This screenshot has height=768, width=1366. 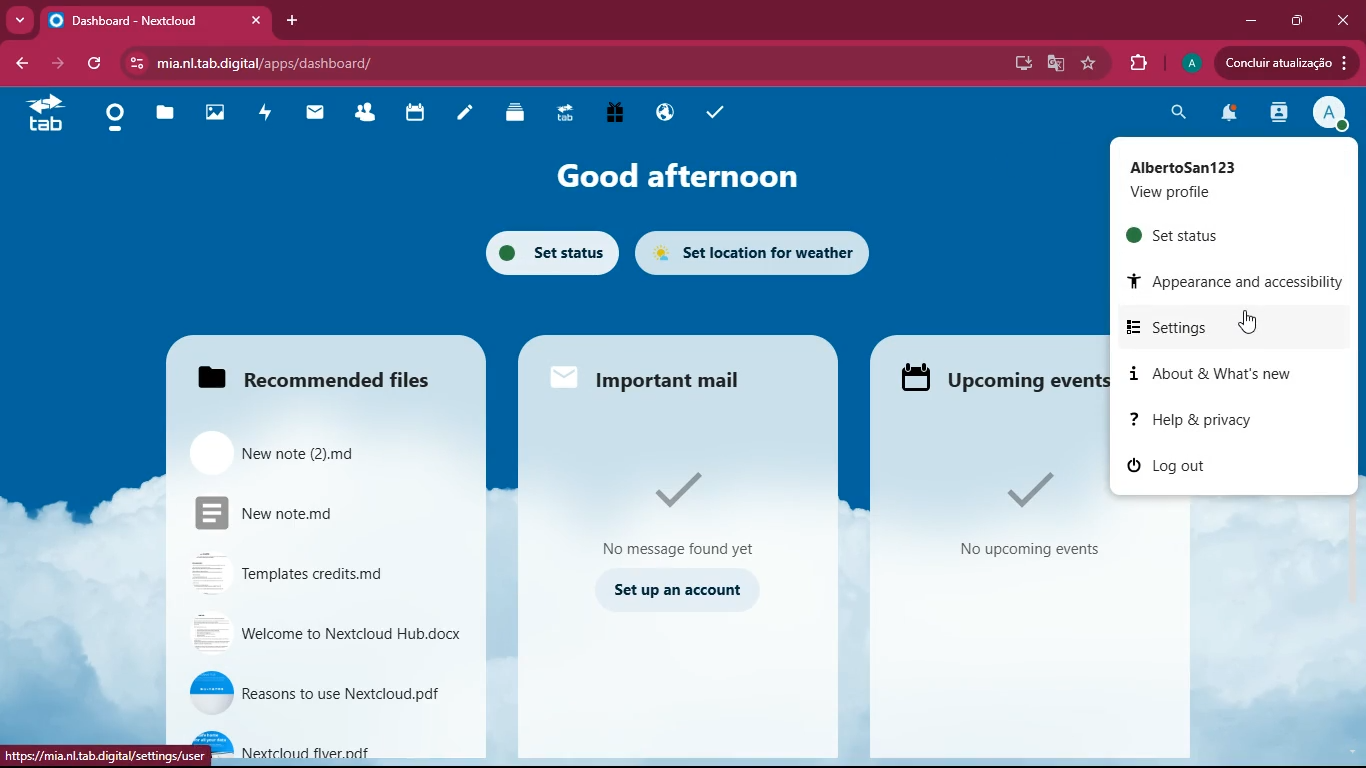 What do you see at coordinates (1245, 22) in the screenshot?
I see `minimize` at bounding box center [1245, 22].